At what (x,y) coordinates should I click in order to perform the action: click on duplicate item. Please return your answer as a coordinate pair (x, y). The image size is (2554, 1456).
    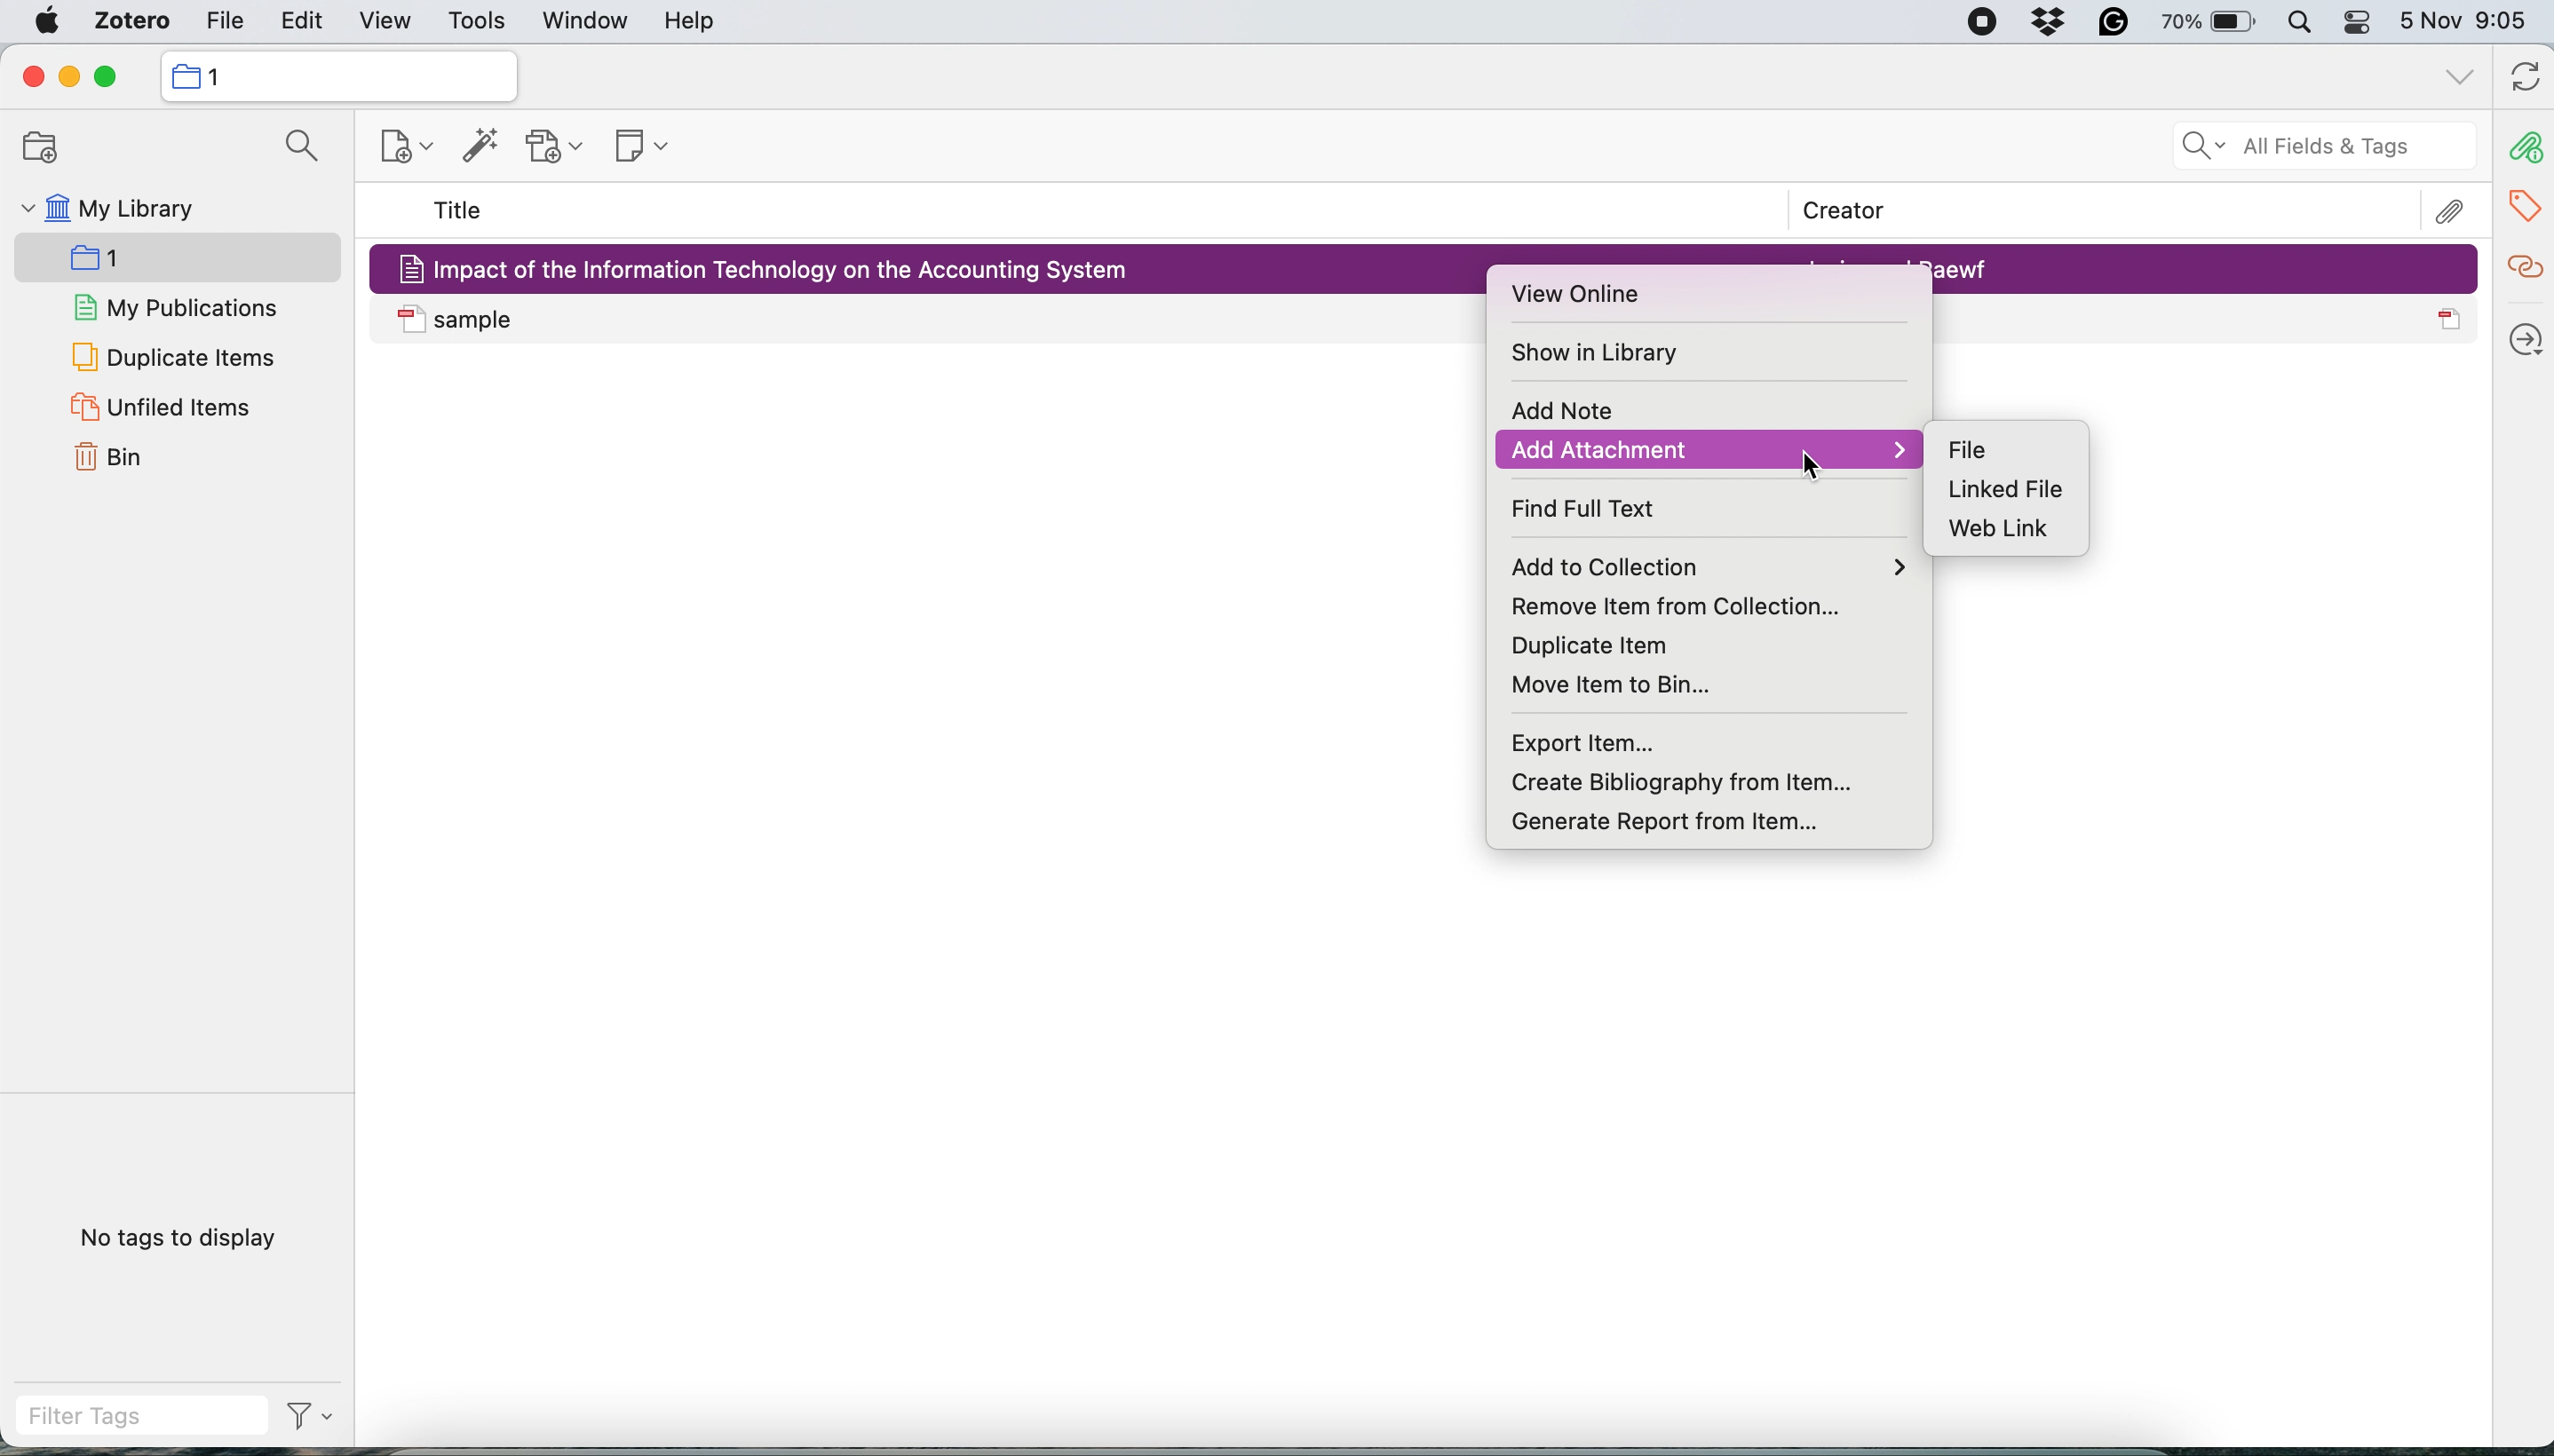
    Looking at the image, I should click on (1584, 644).